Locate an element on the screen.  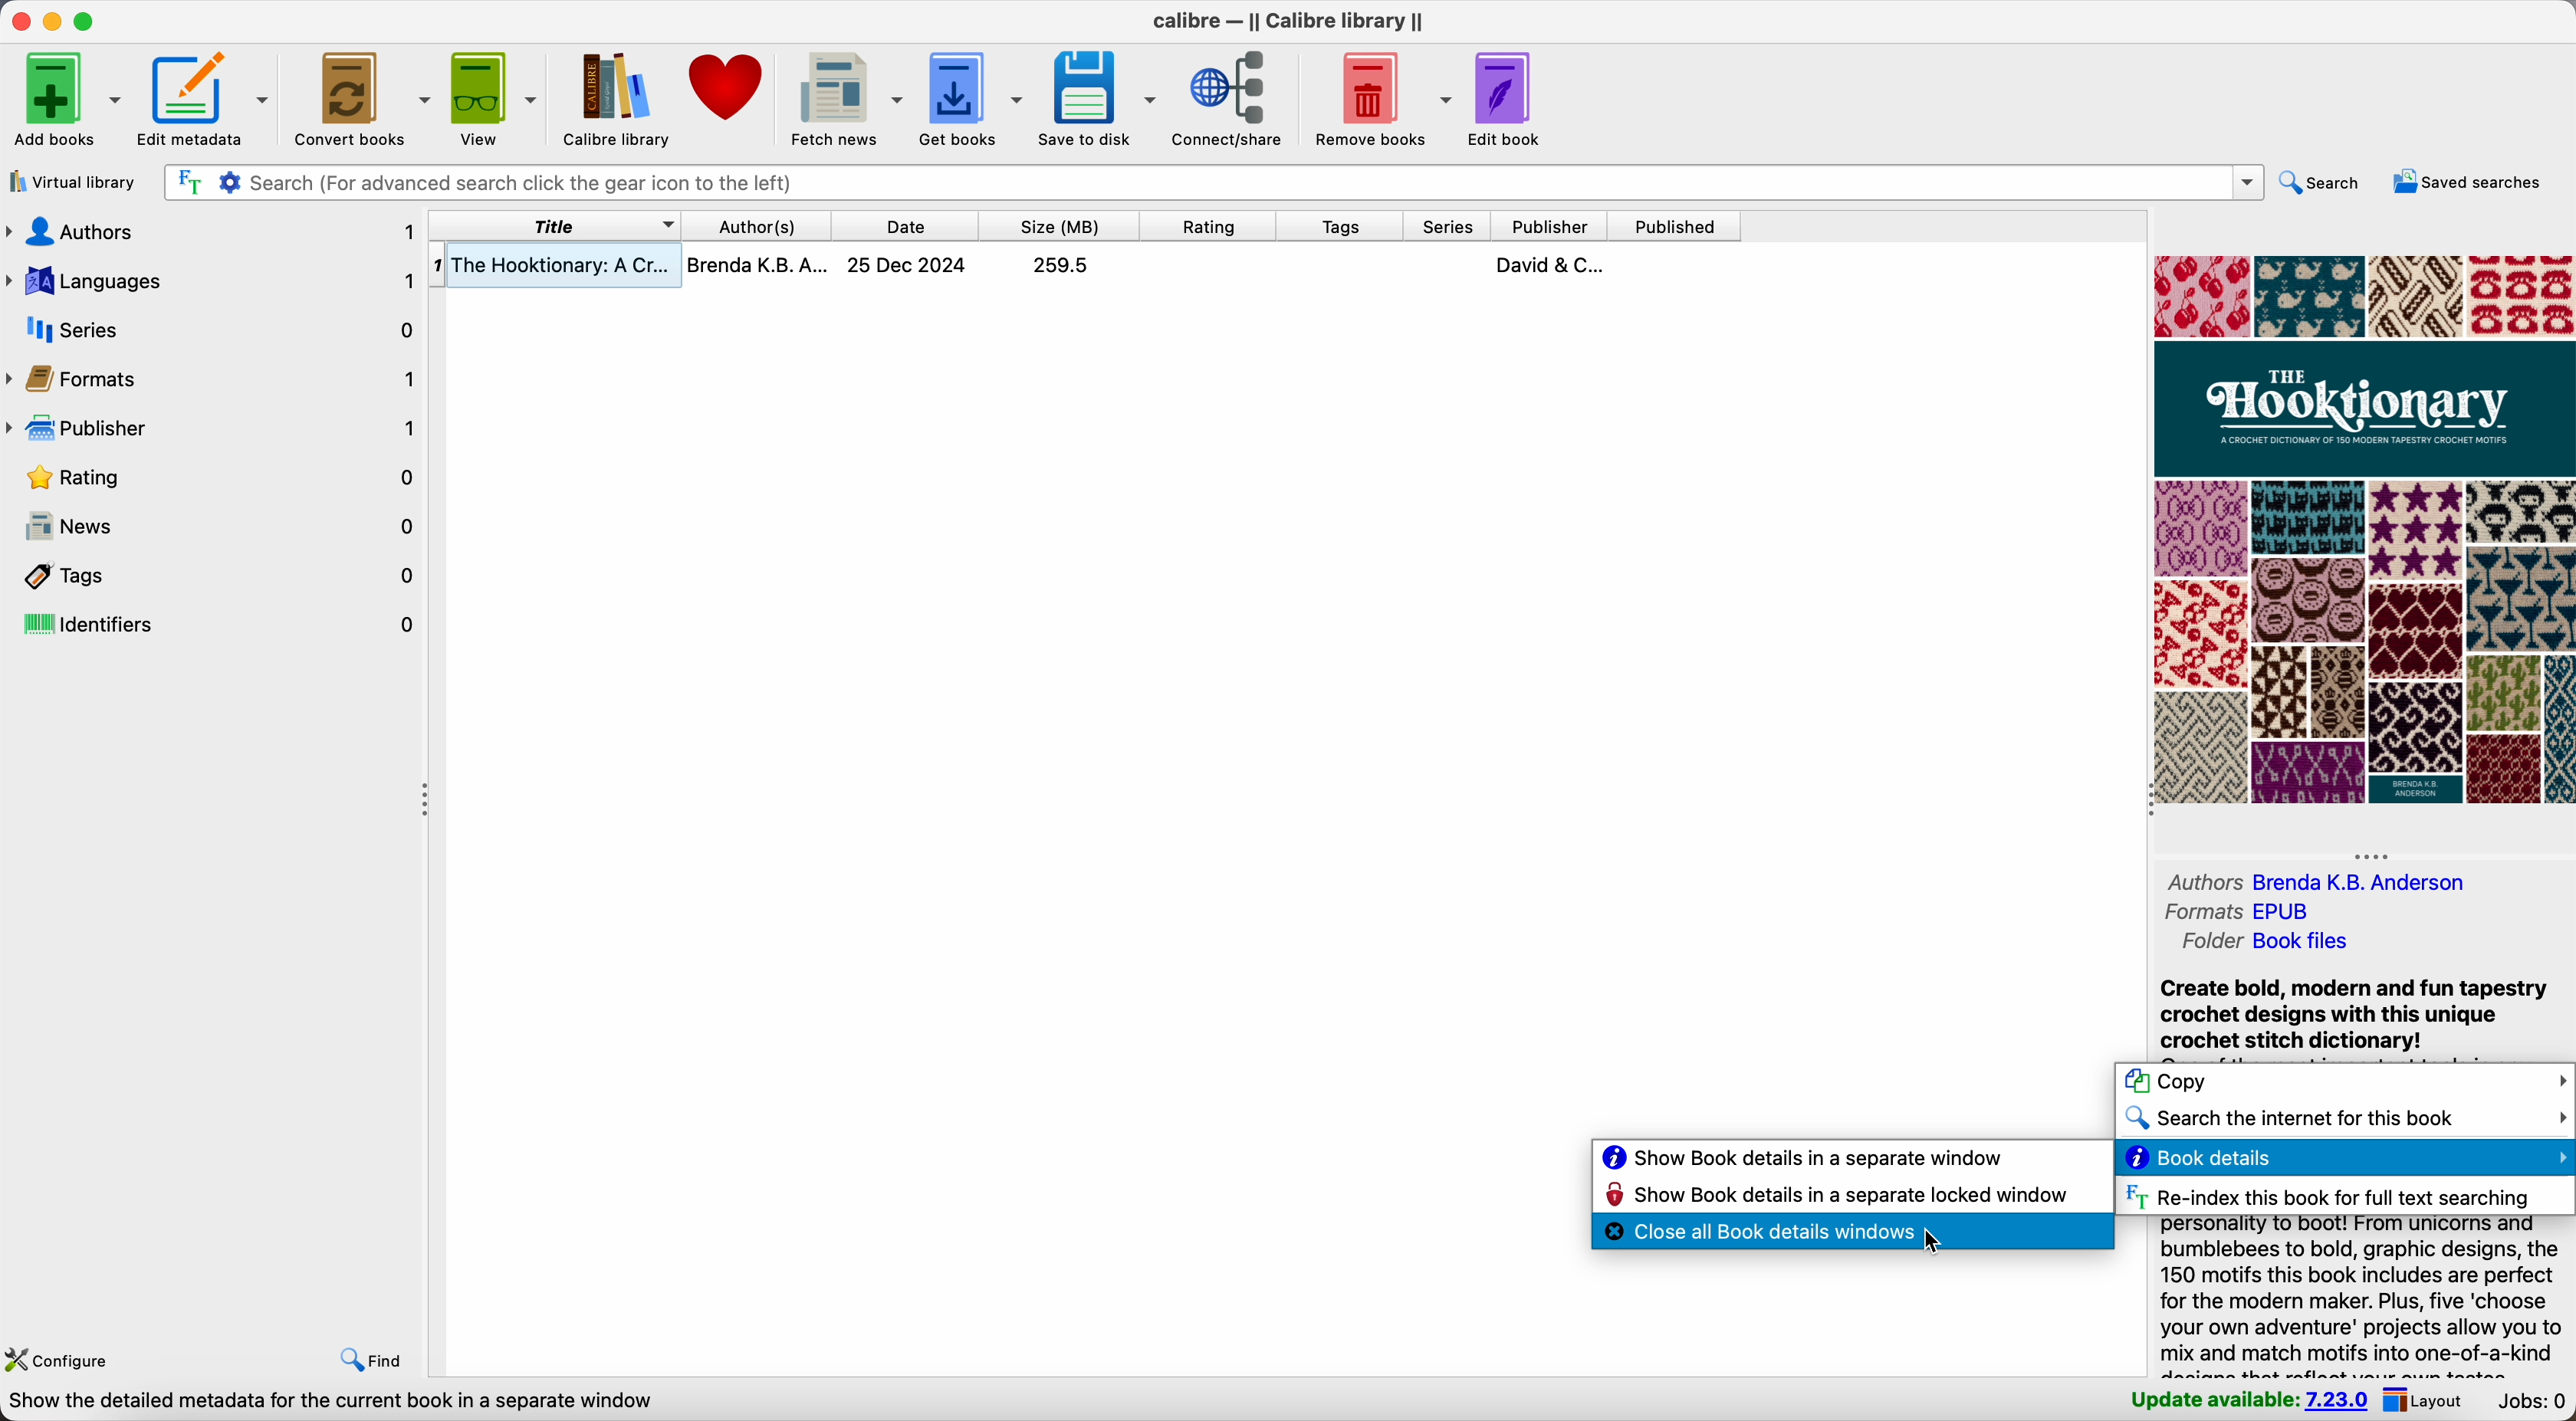
identifiers is located at coordinates (213, 624).